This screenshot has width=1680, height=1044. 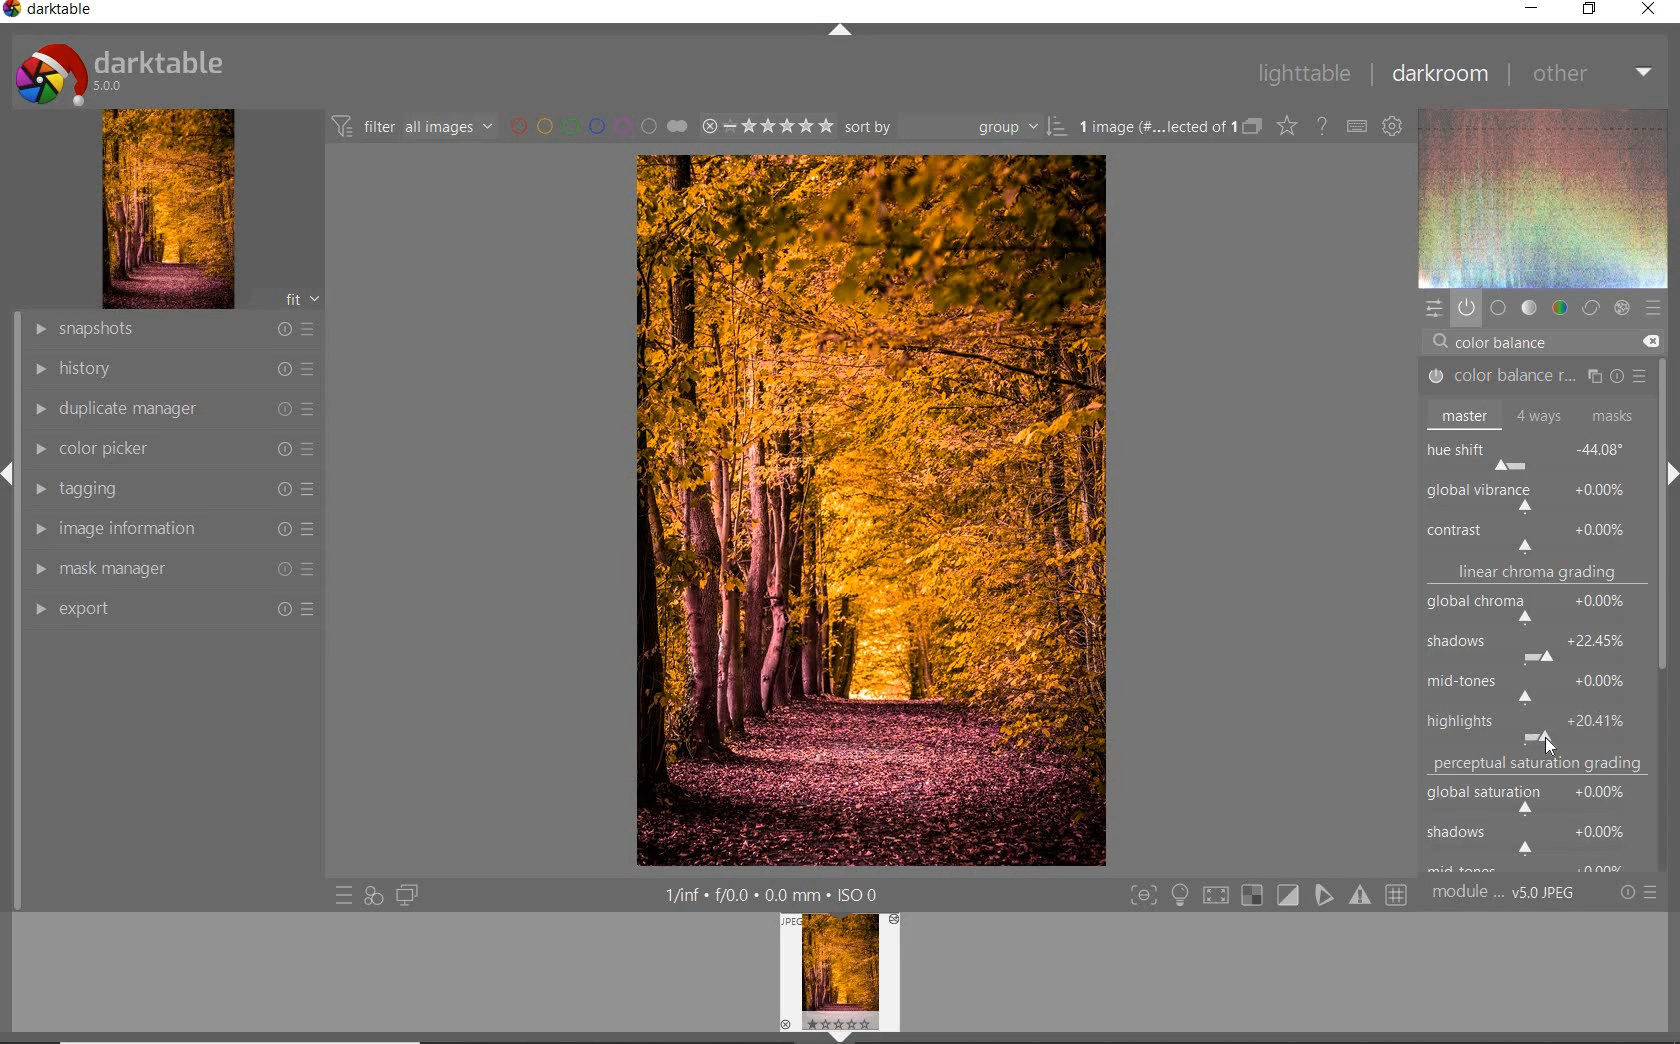 What do you see at coordinates (170, 528) in the screenshot?
I see `image information` at bounding box center [170, 528].